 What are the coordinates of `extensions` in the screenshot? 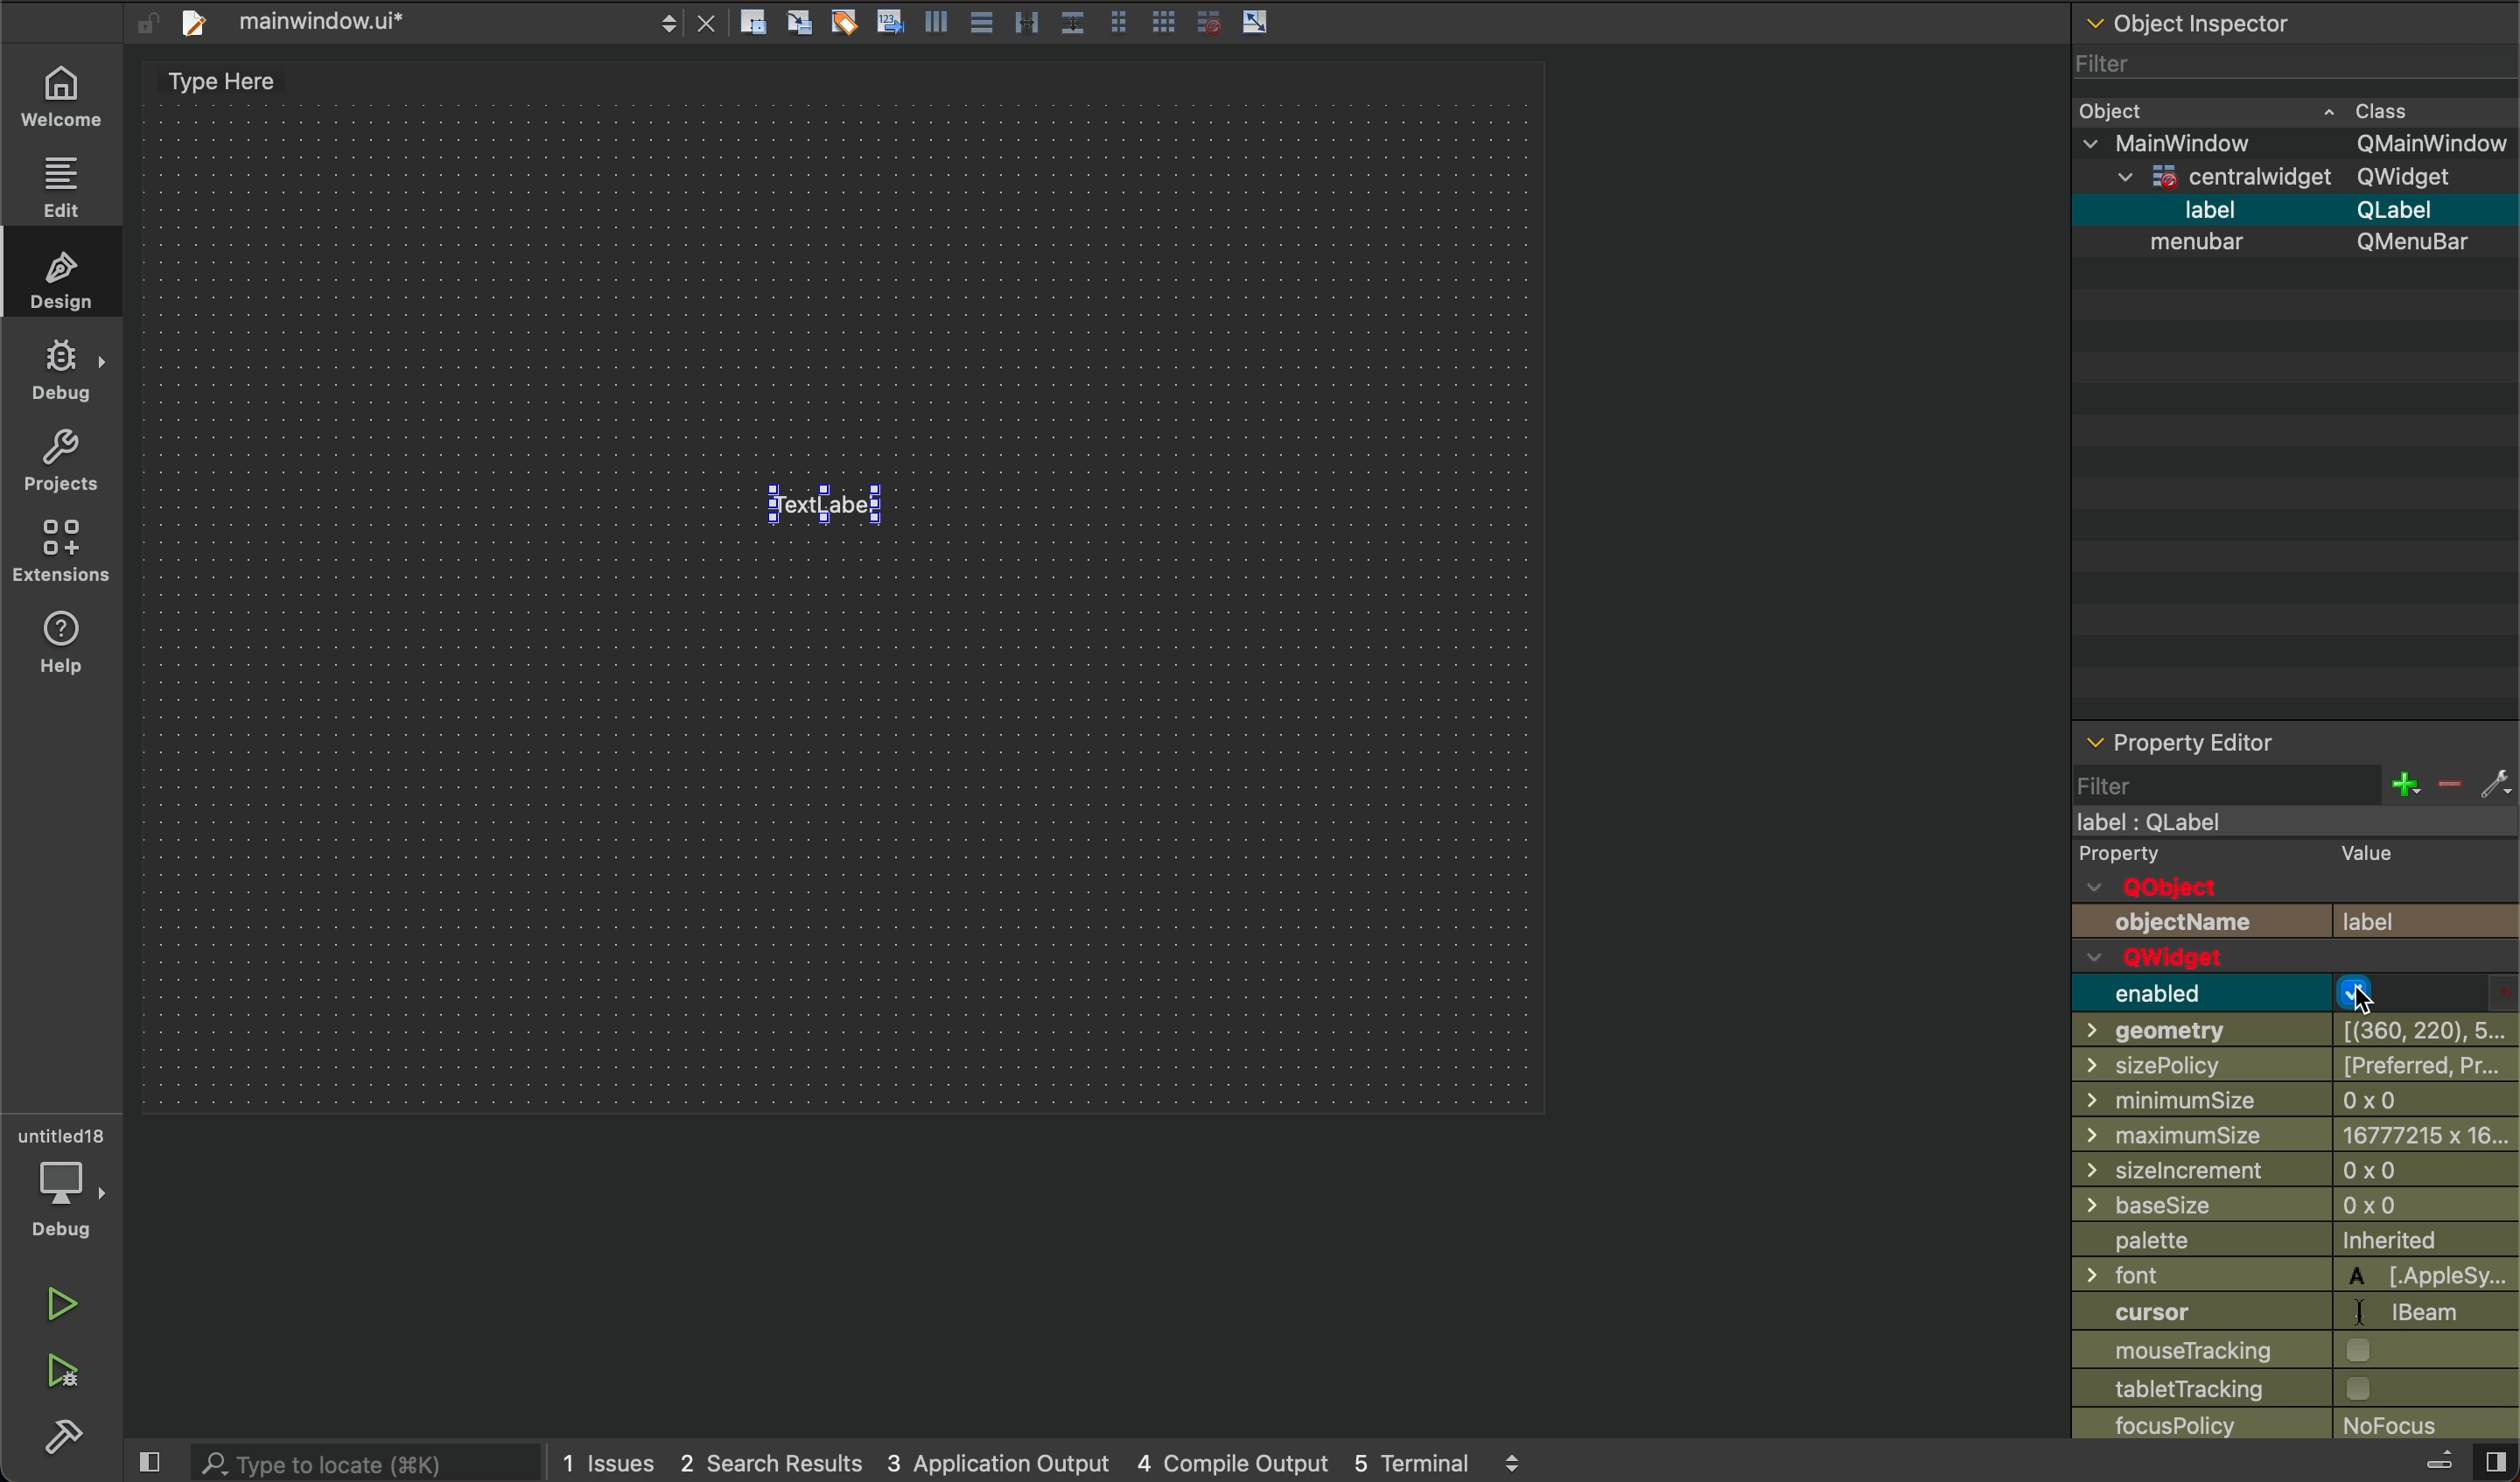 It's located at (60, 552).